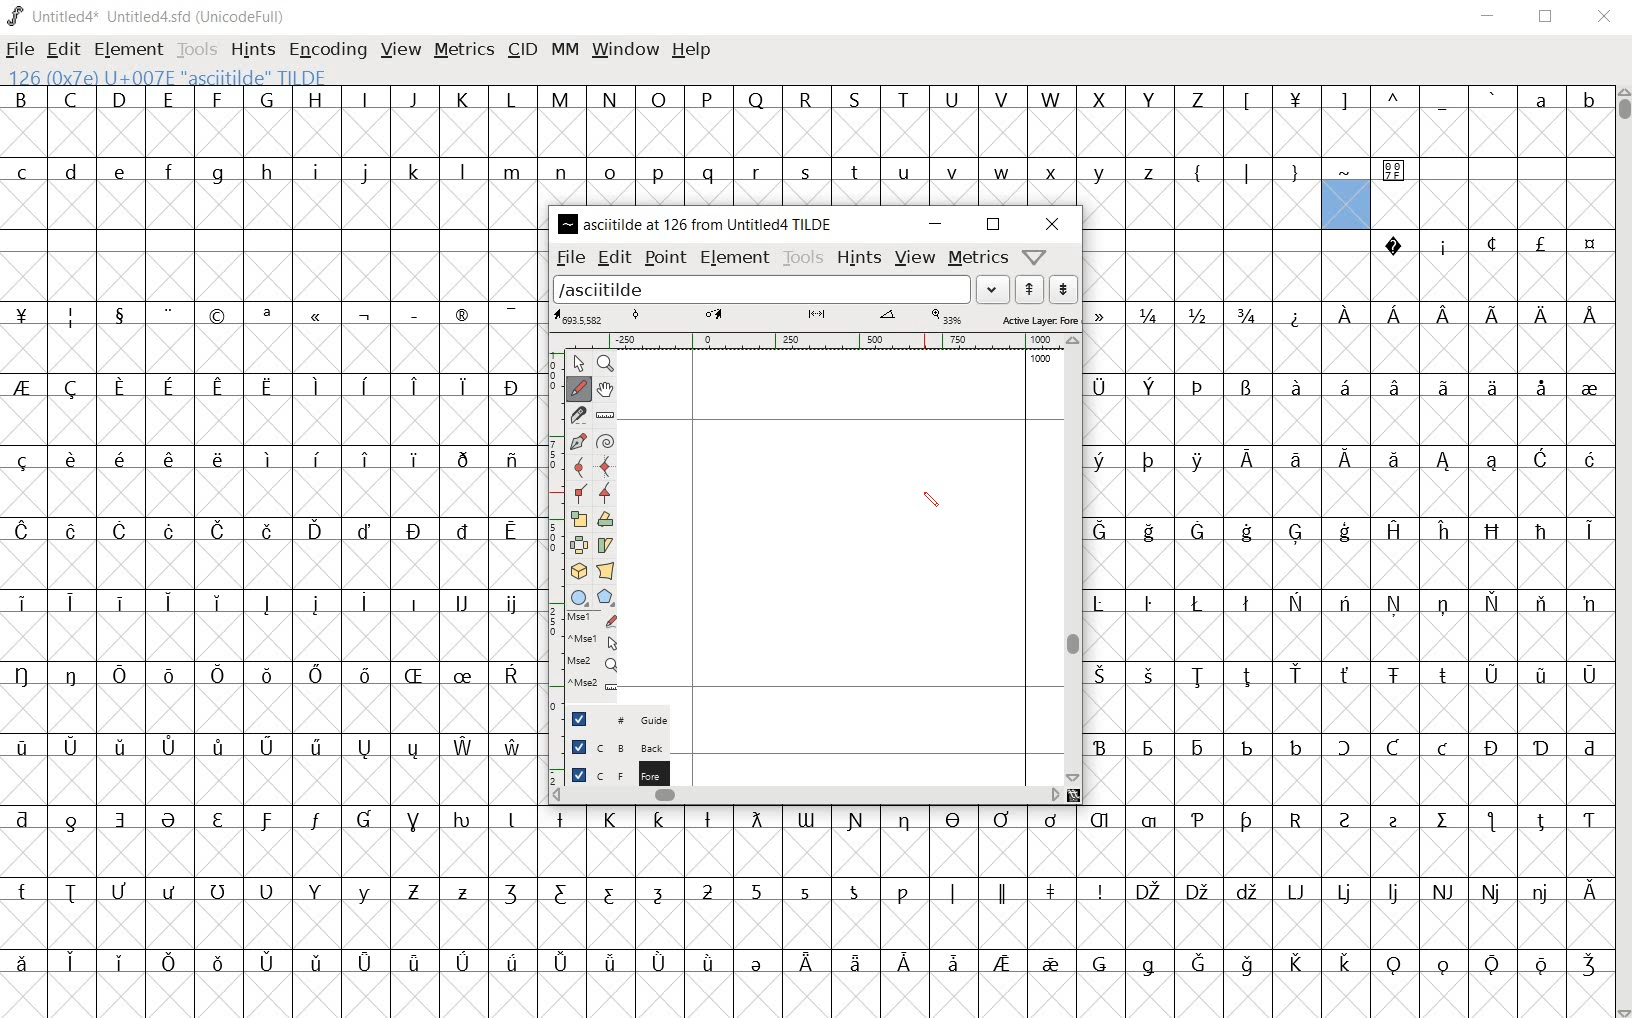  Describe the element at coordinates (579, 520) in the screenshot. I see `scale the selection` at that location.